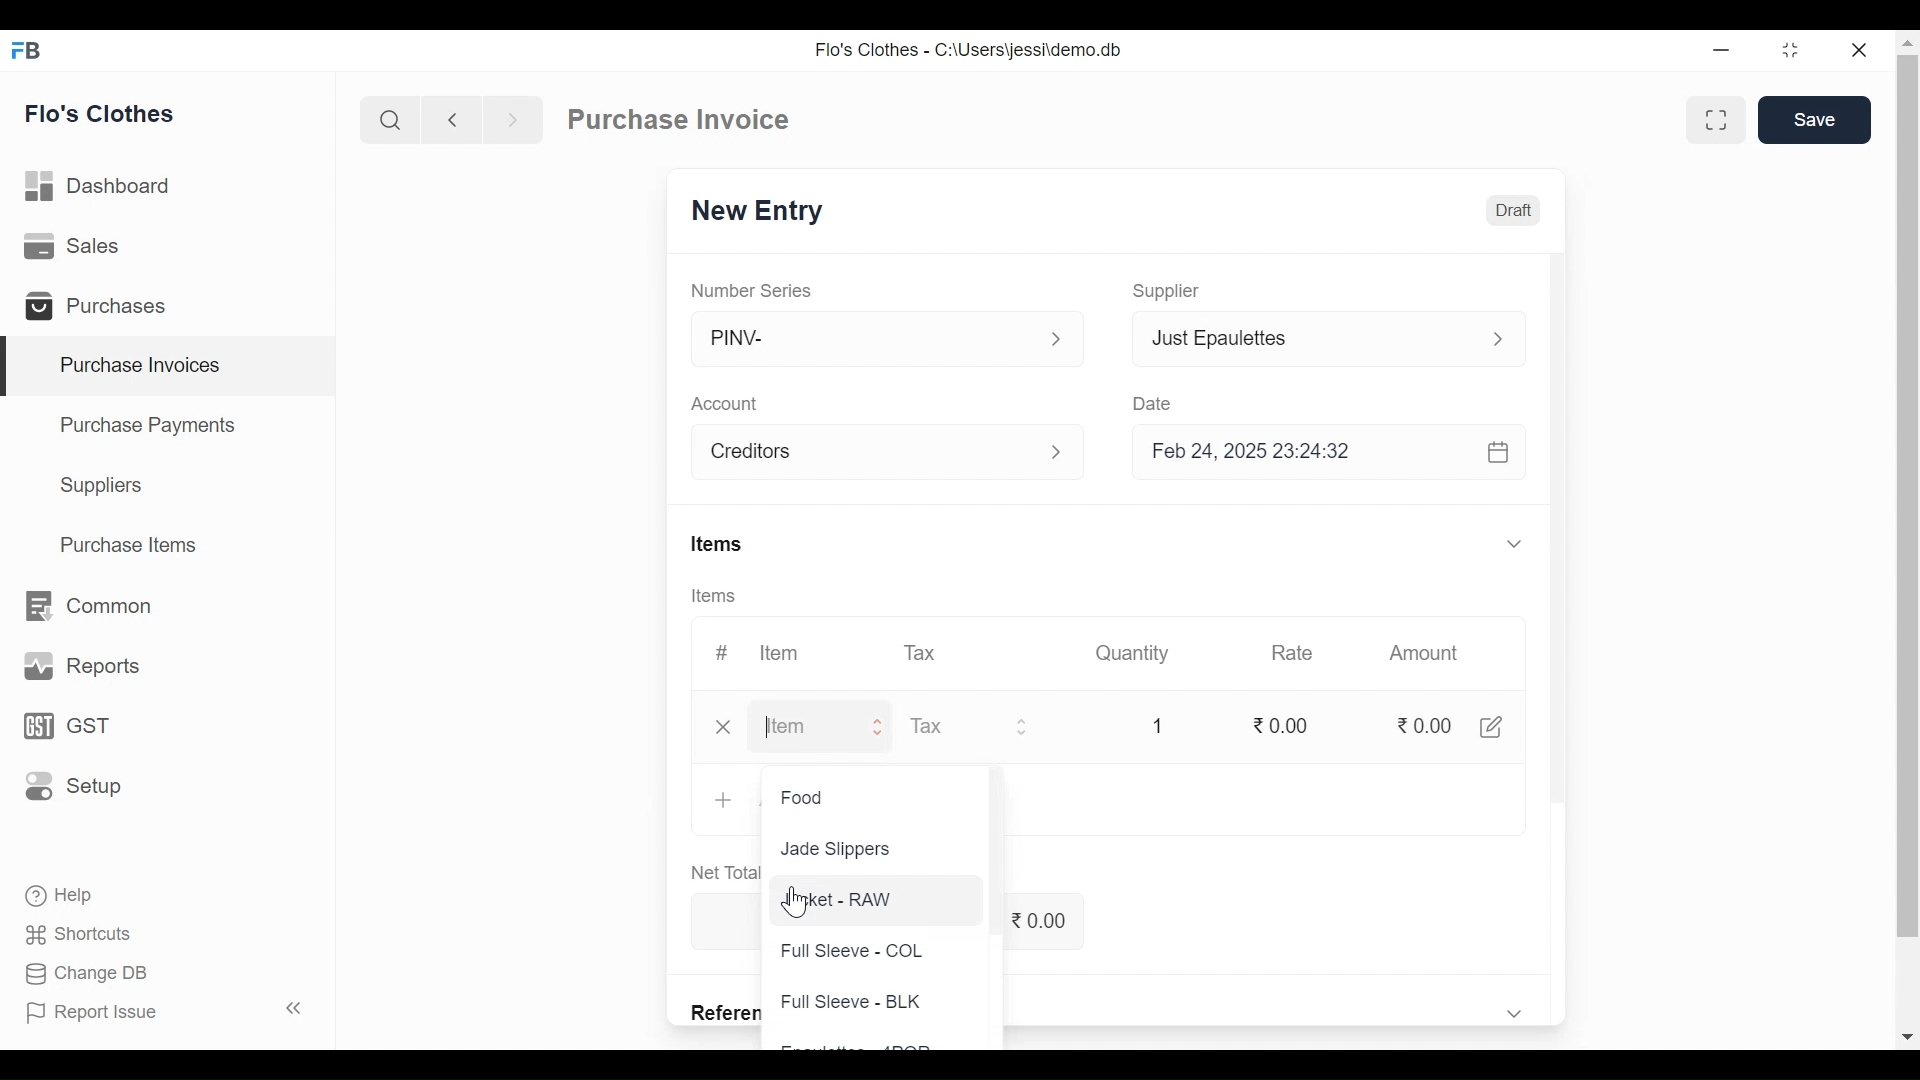 The image size is (1920, 1080). What do you see at coordinates (1059, 339) in the screenshot?
I see `expand` at bounding box center [1059, 339].